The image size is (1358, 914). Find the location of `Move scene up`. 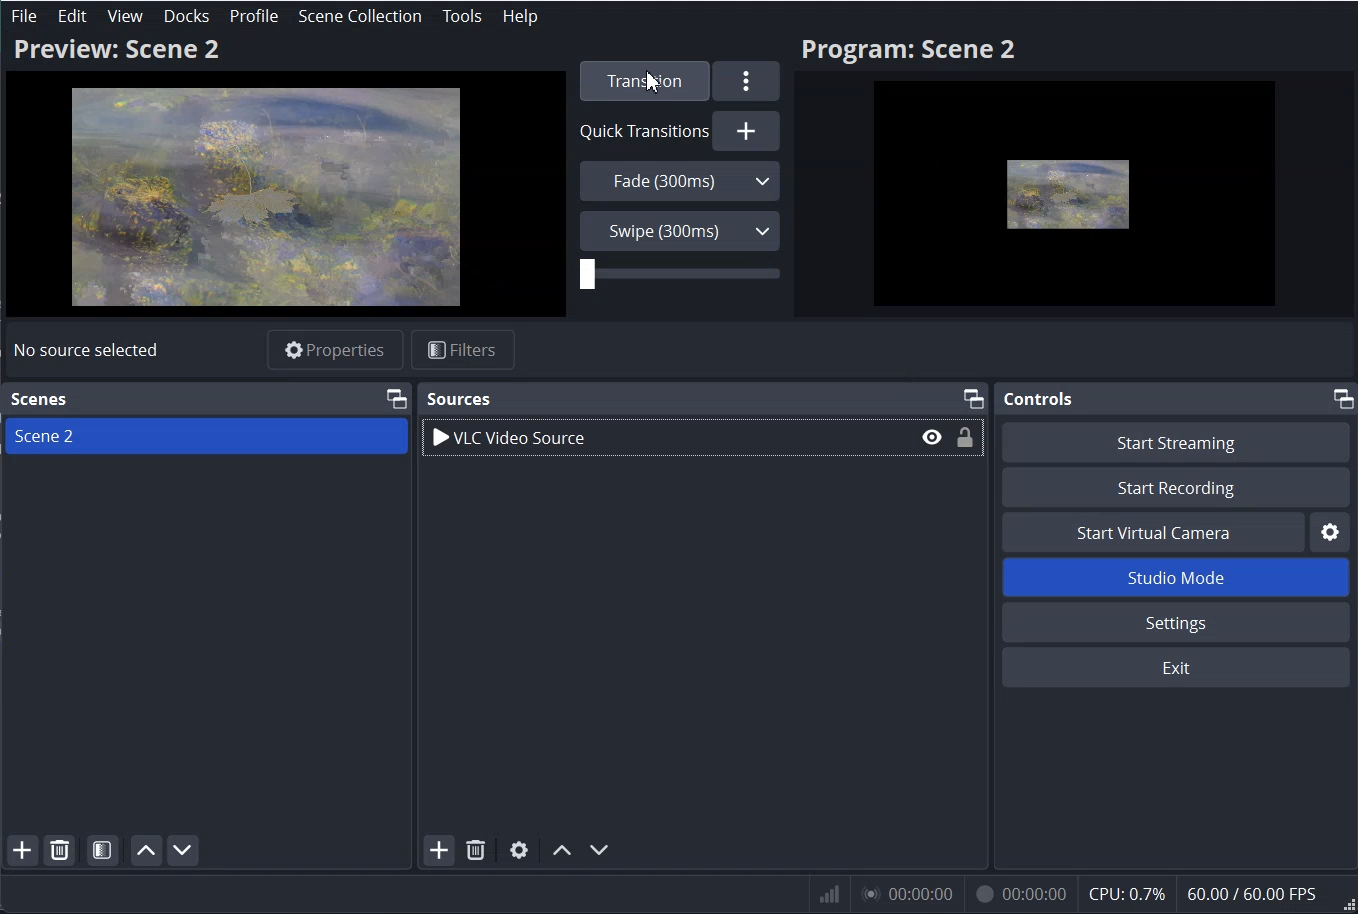

Move scene up is located at coordinates (145, 850).